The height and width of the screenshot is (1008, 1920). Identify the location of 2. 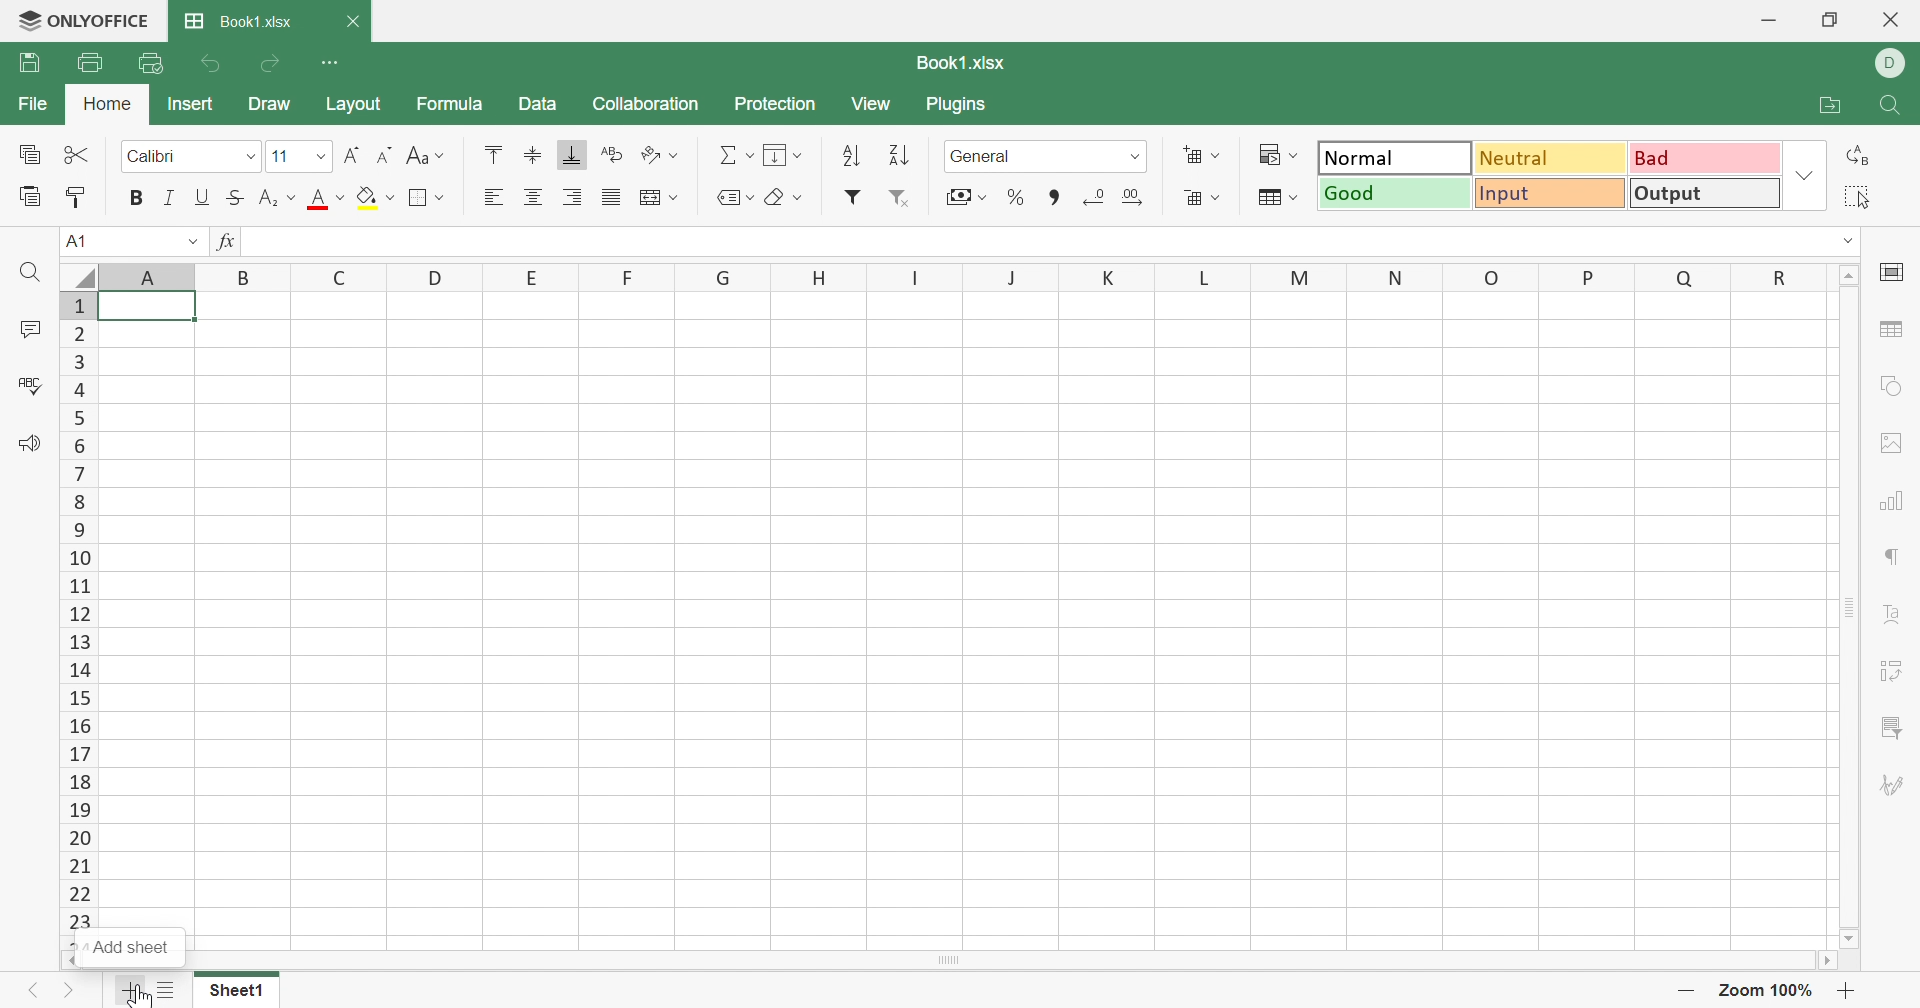
(73, 335).